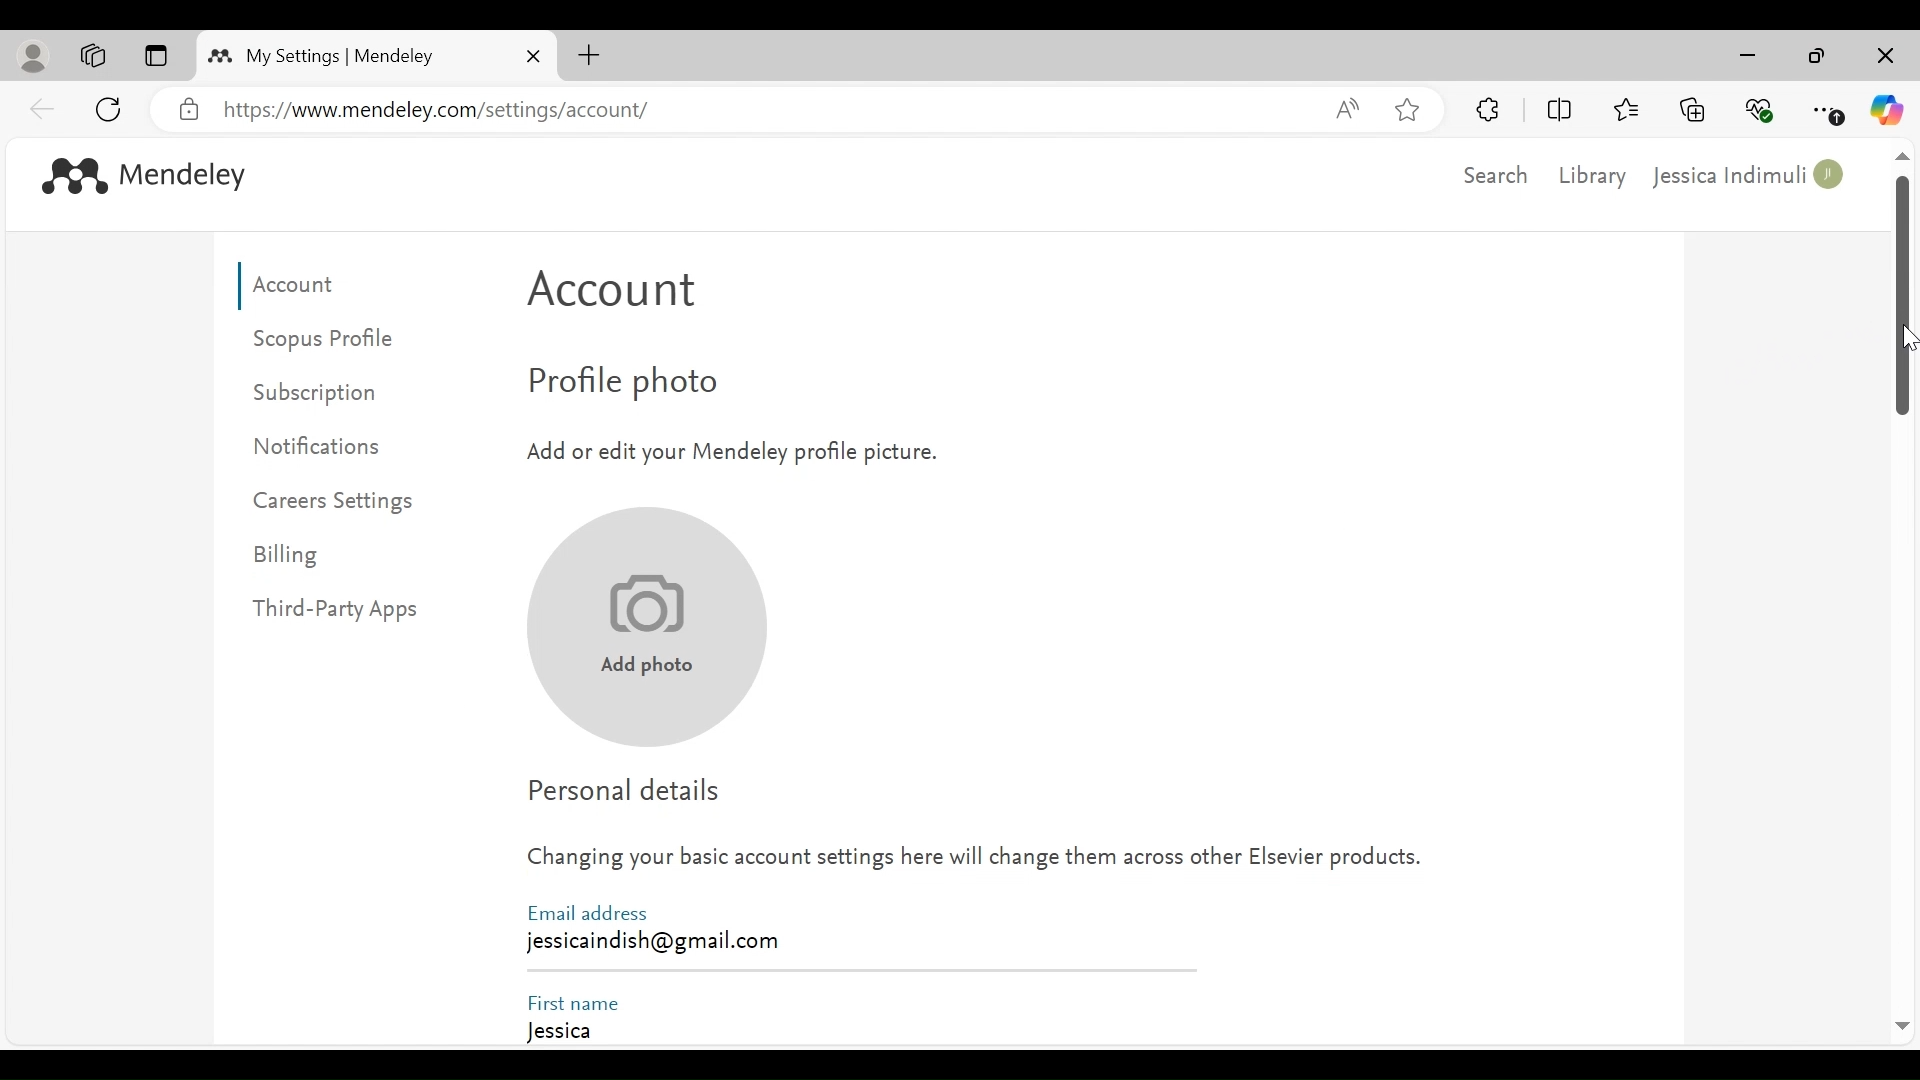 The image size is (1920, 1080). I want to click on Changing your basic account settings here will change them across other Elsevier products, so click(976, 863).